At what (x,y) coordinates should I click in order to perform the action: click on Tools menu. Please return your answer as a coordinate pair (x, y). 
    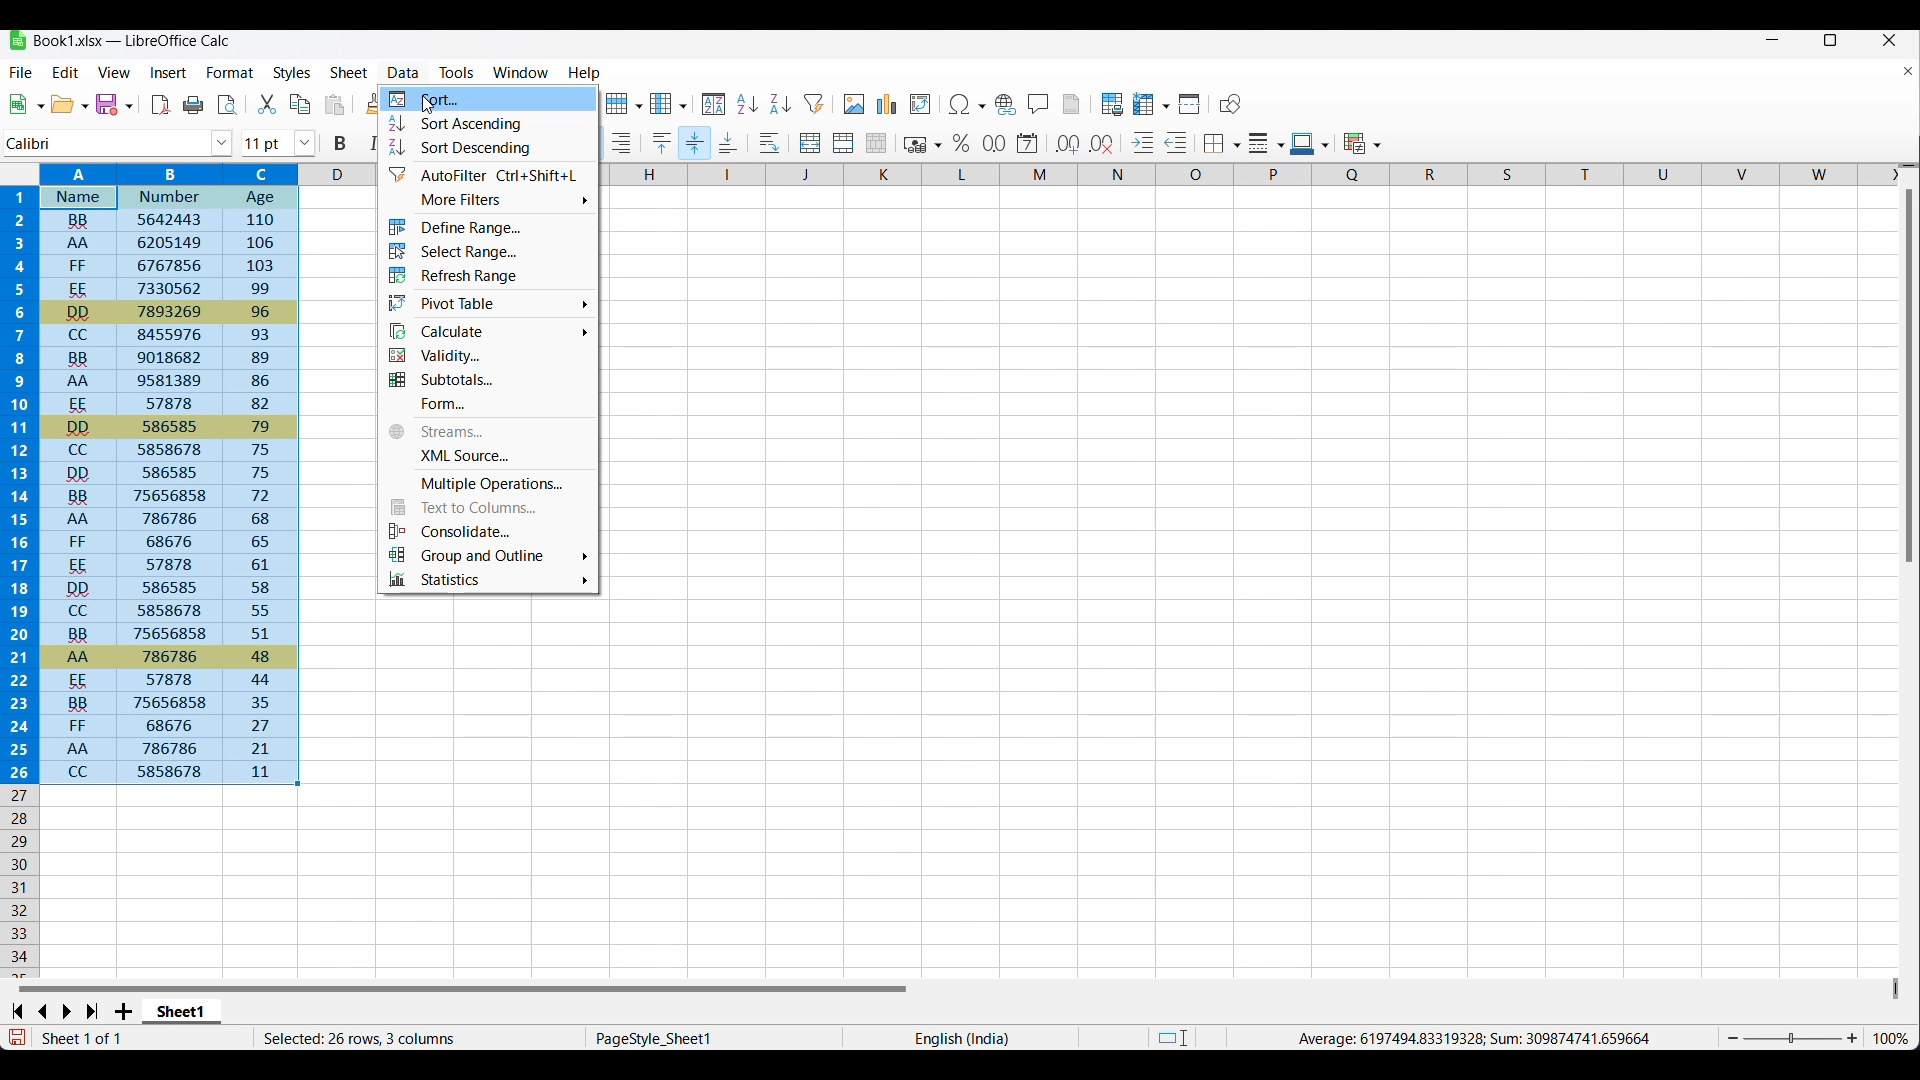
    Looking at the image, I should click on (458, 72).